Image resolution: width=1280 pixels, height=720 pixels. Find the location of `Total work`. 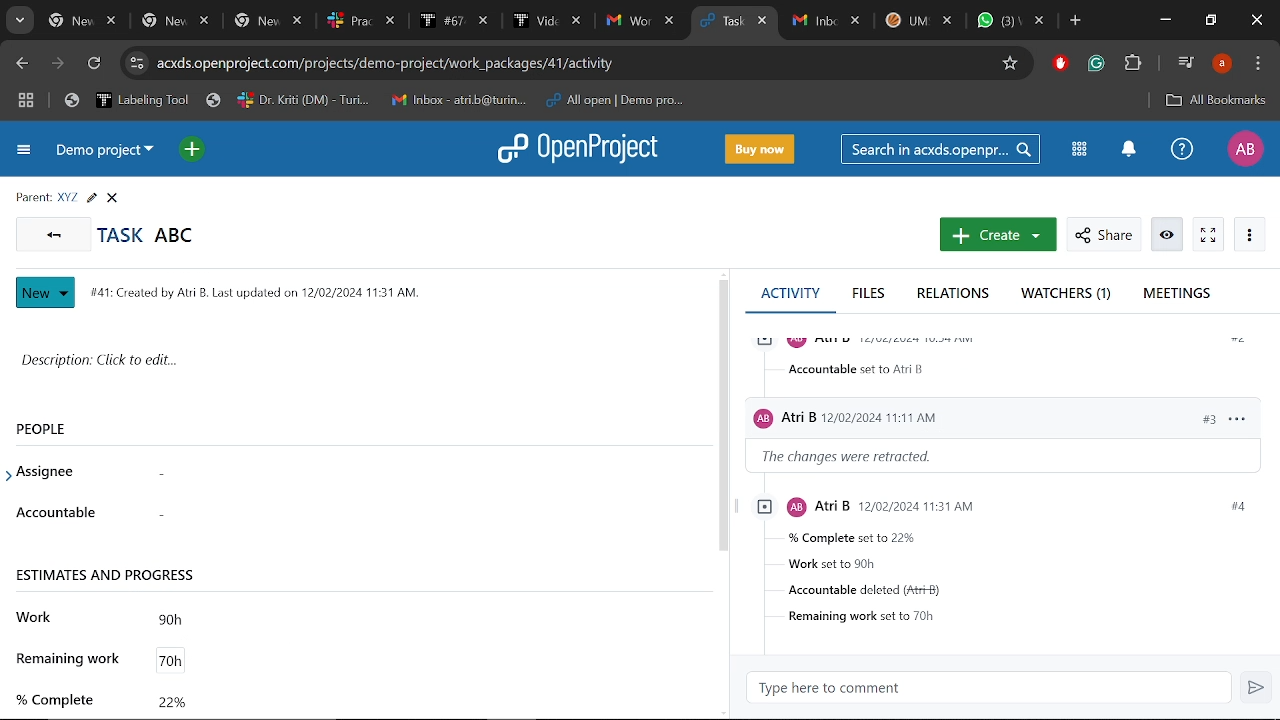

Total work is located at coordinates (171, 619).